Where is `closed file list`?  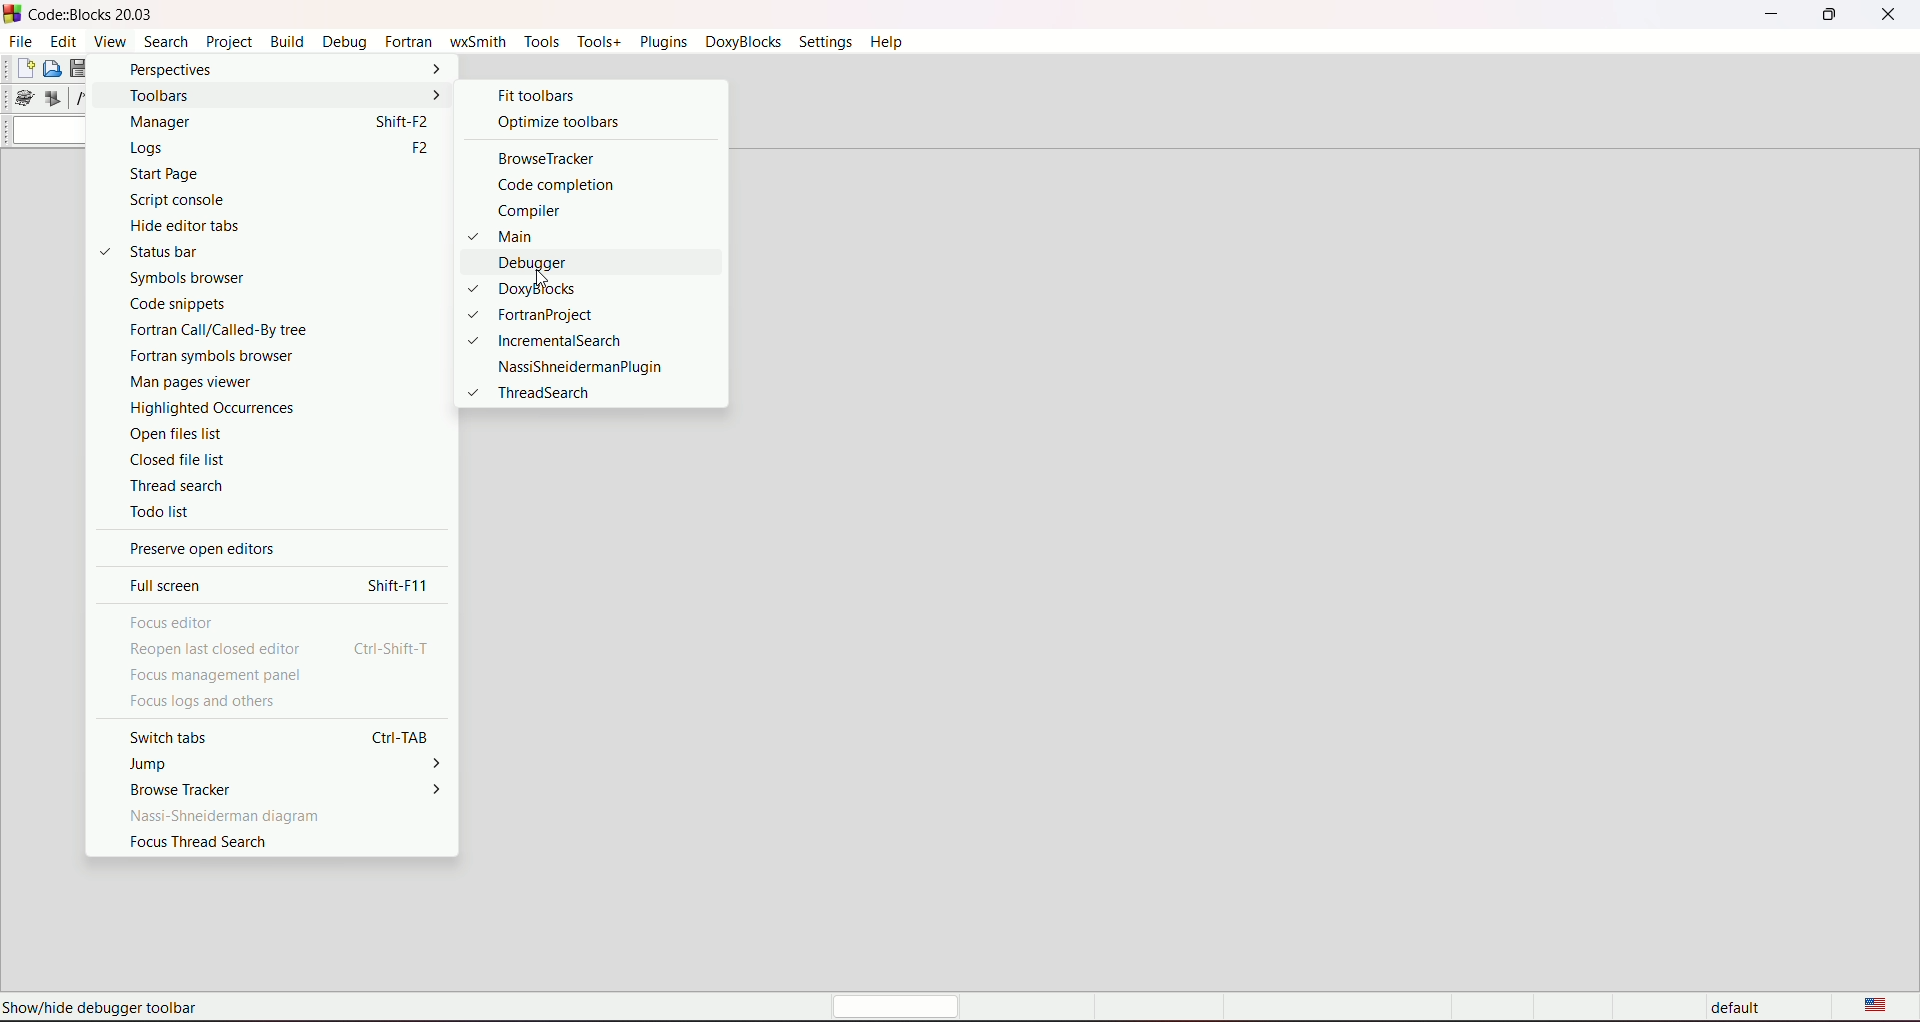 closed file list is located at coordinates (266, 462).